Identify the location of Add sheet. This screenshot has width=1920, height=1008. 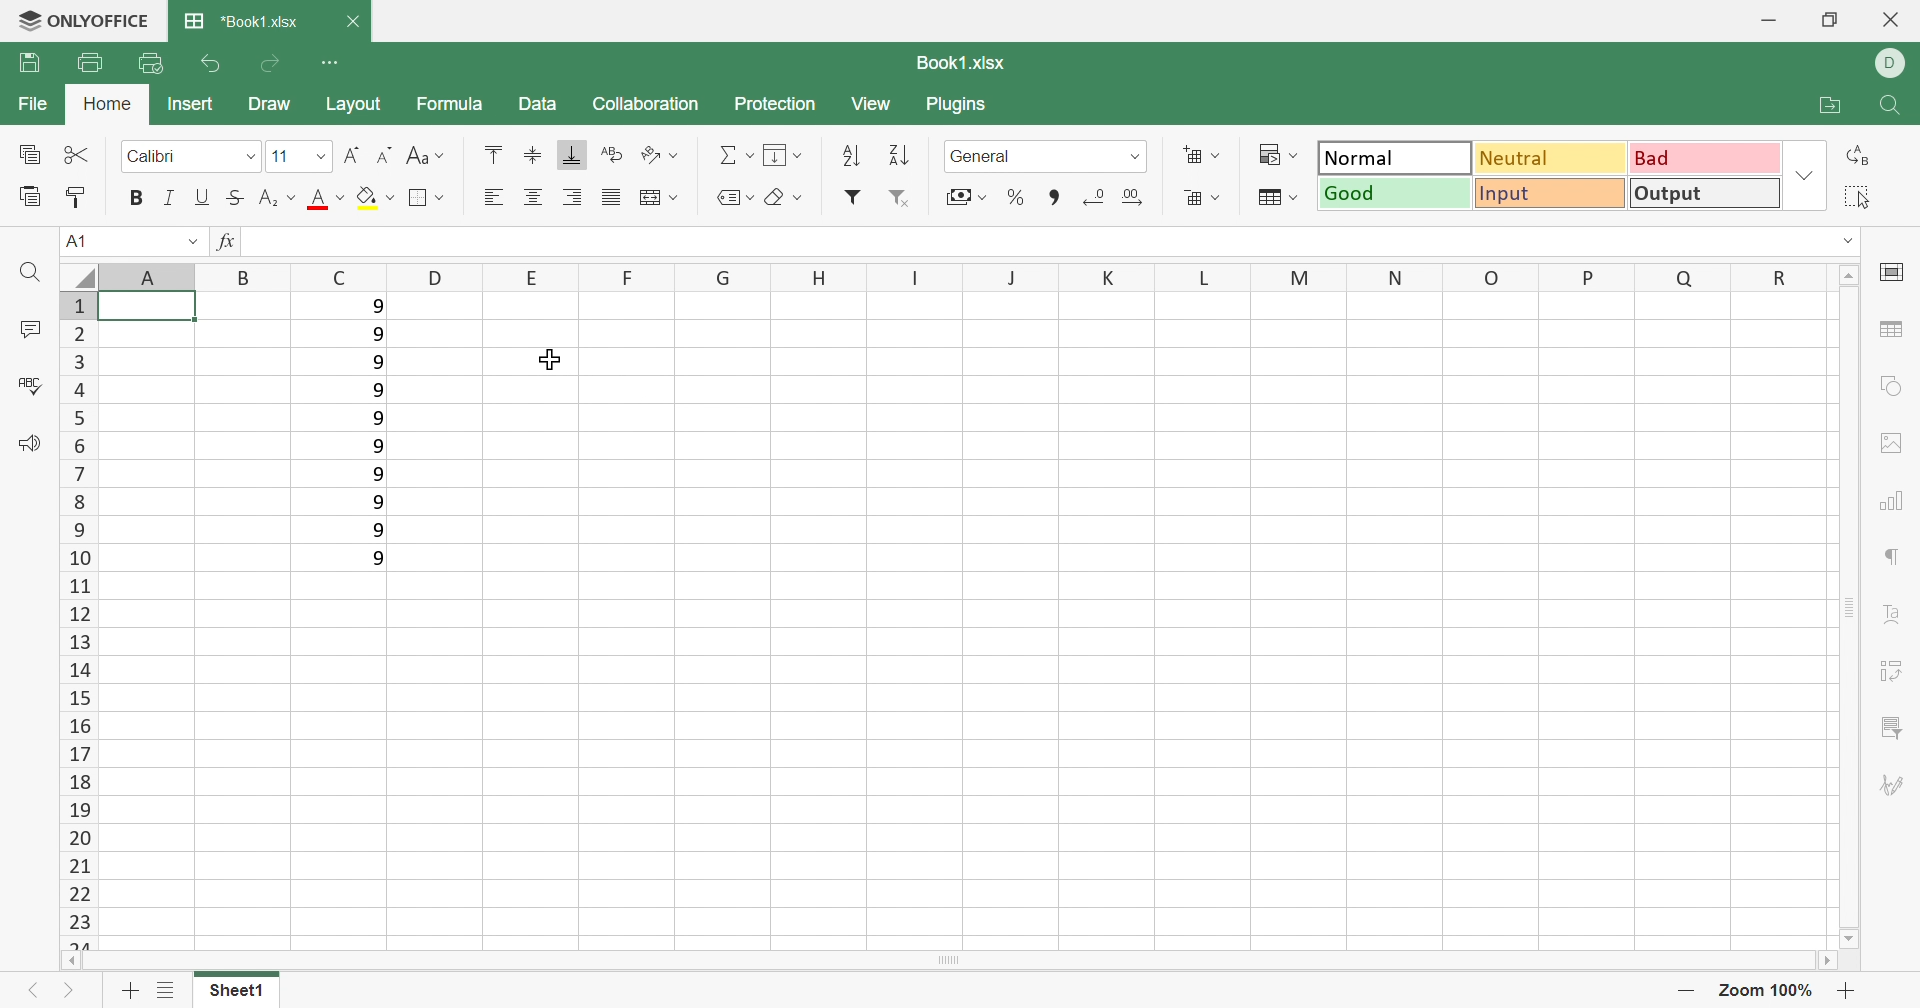
(131, 990).